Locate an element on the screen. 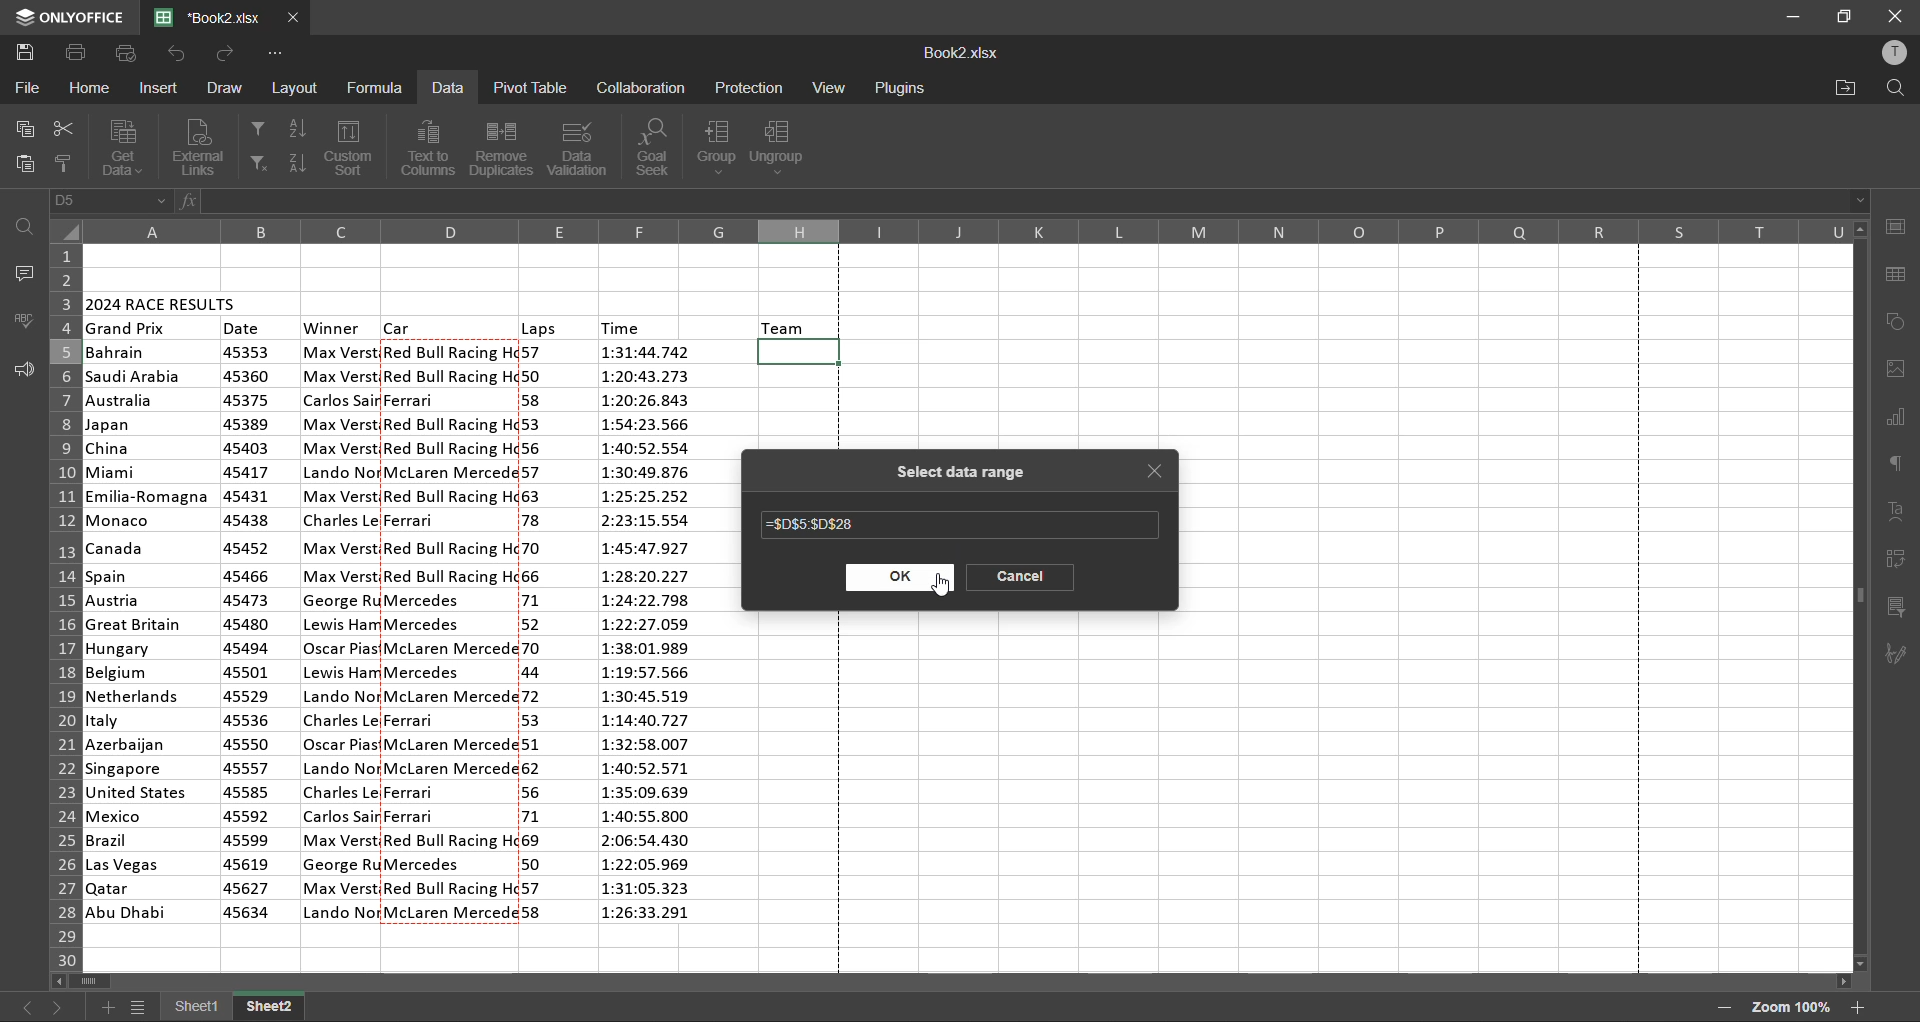 The width and height of the screenshot is (1920, 1022). close is located at coordinates (1893, 15).